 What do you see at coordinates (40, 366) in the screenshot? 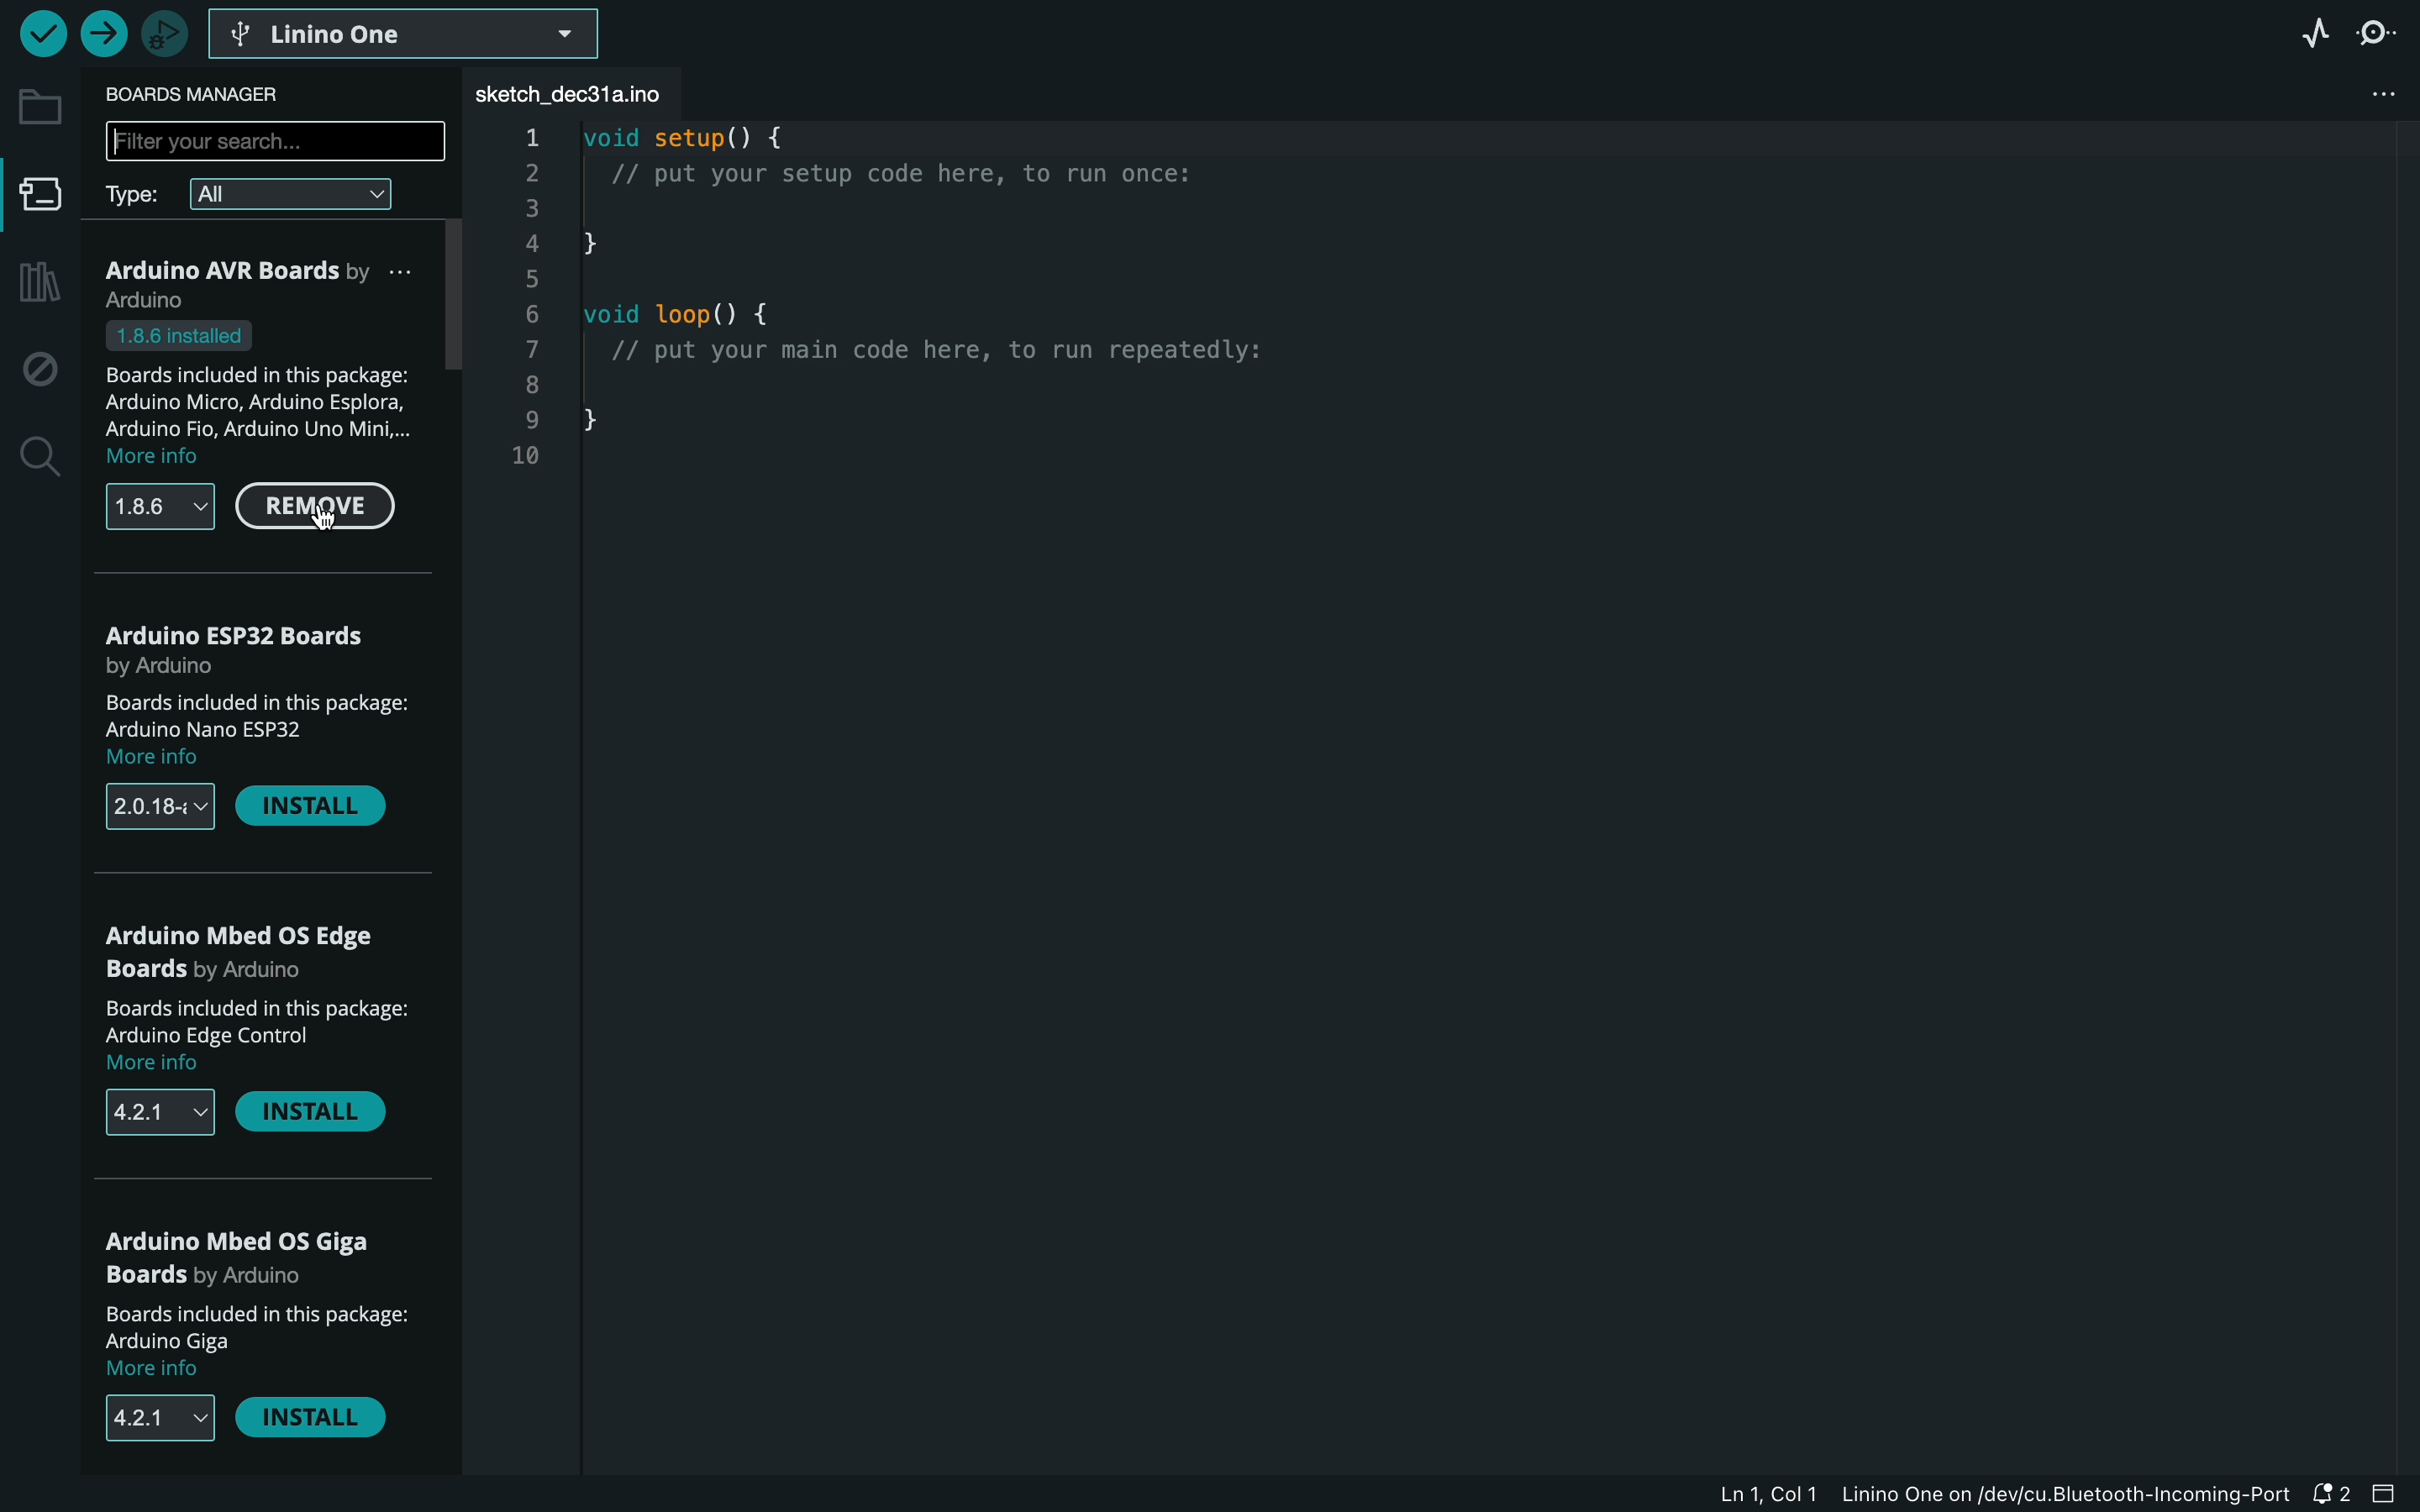
I see `debug` at bounding box center [40, 366].